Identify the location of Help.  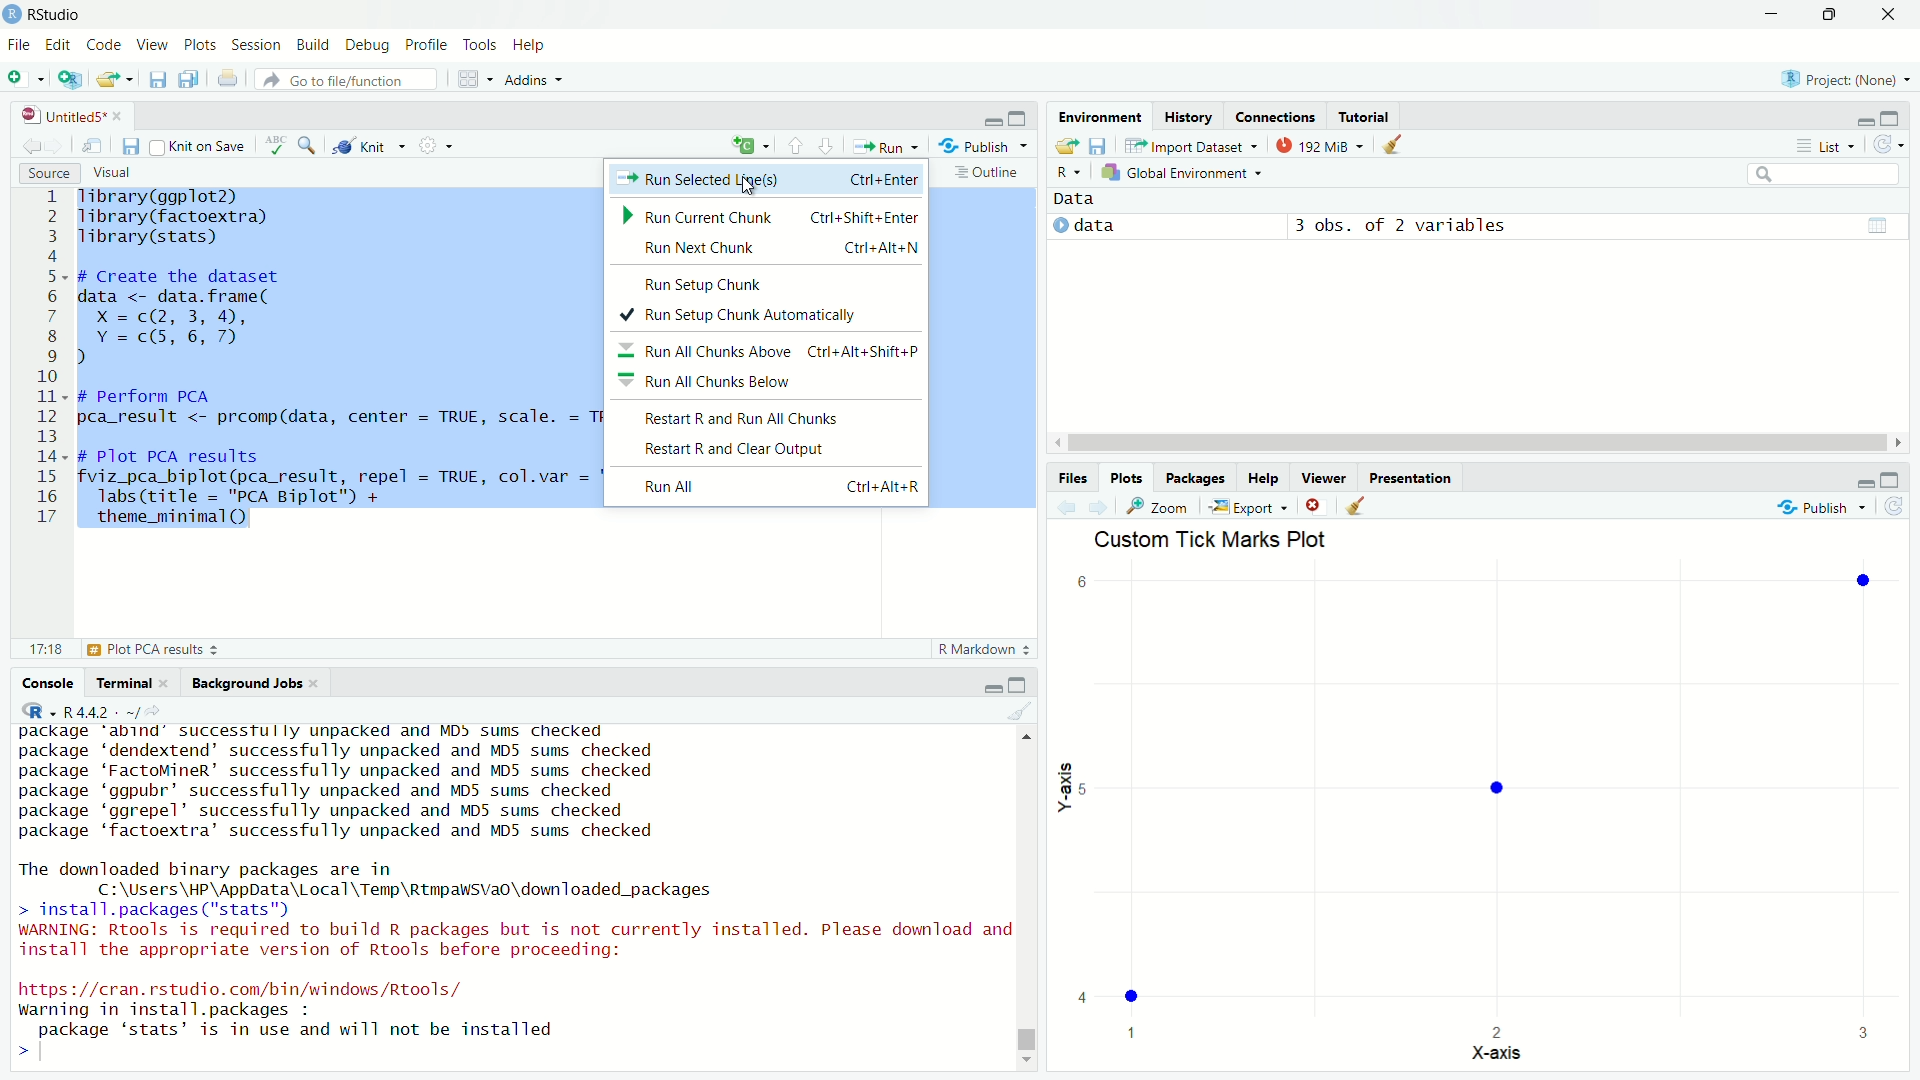
(531, 45).